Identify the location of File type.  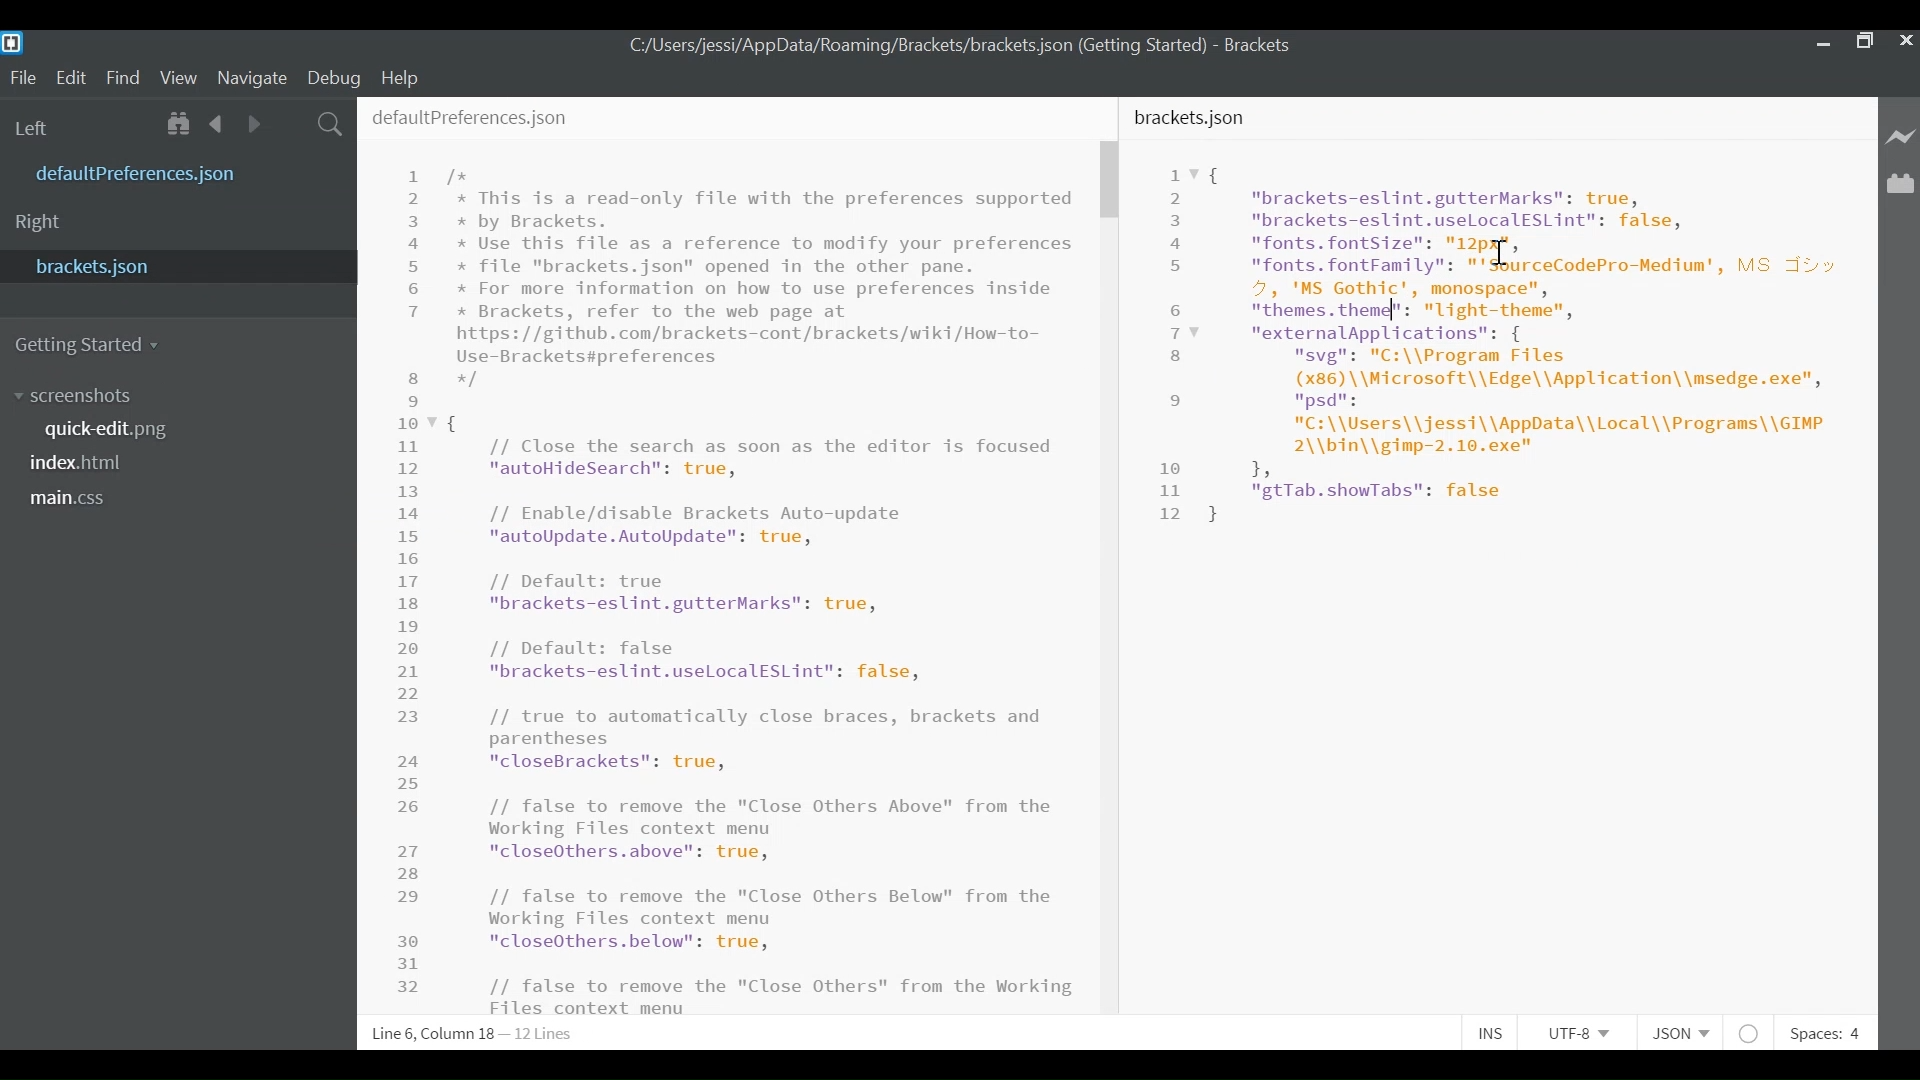
(1678, 1034).